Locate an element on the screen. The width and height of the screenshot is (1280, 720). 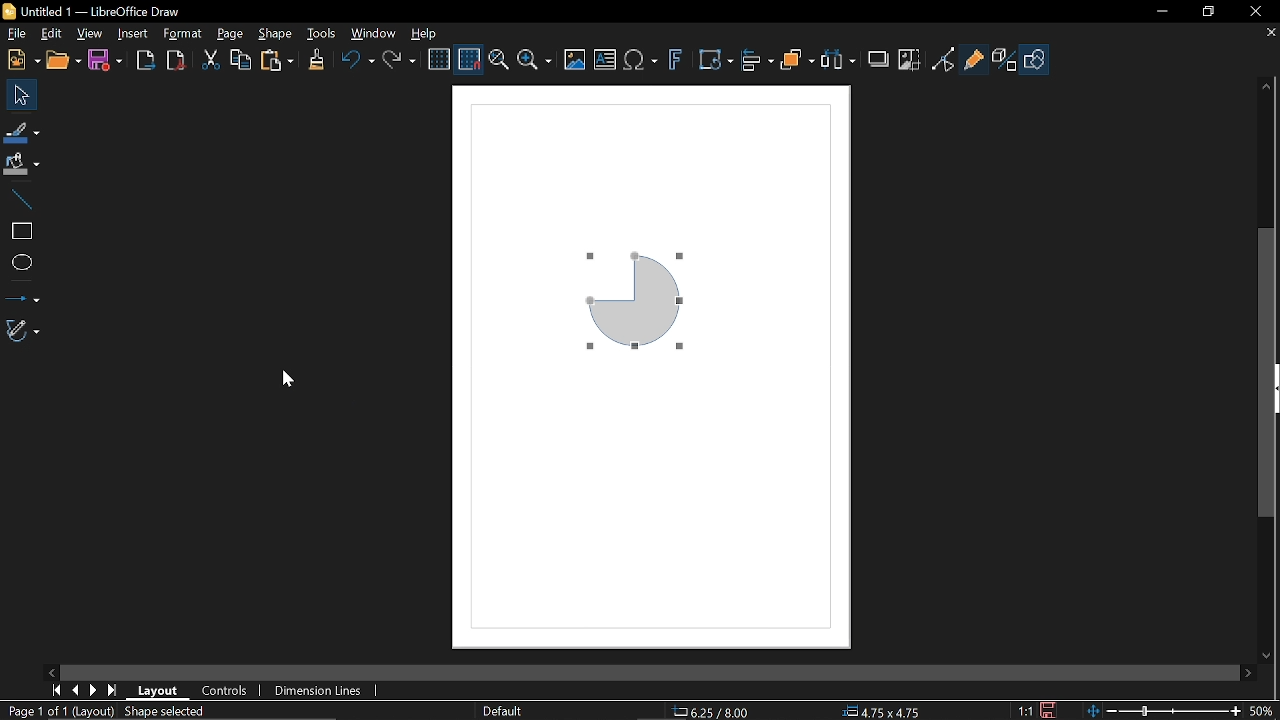
Edit is located at coordinates (48, 35).